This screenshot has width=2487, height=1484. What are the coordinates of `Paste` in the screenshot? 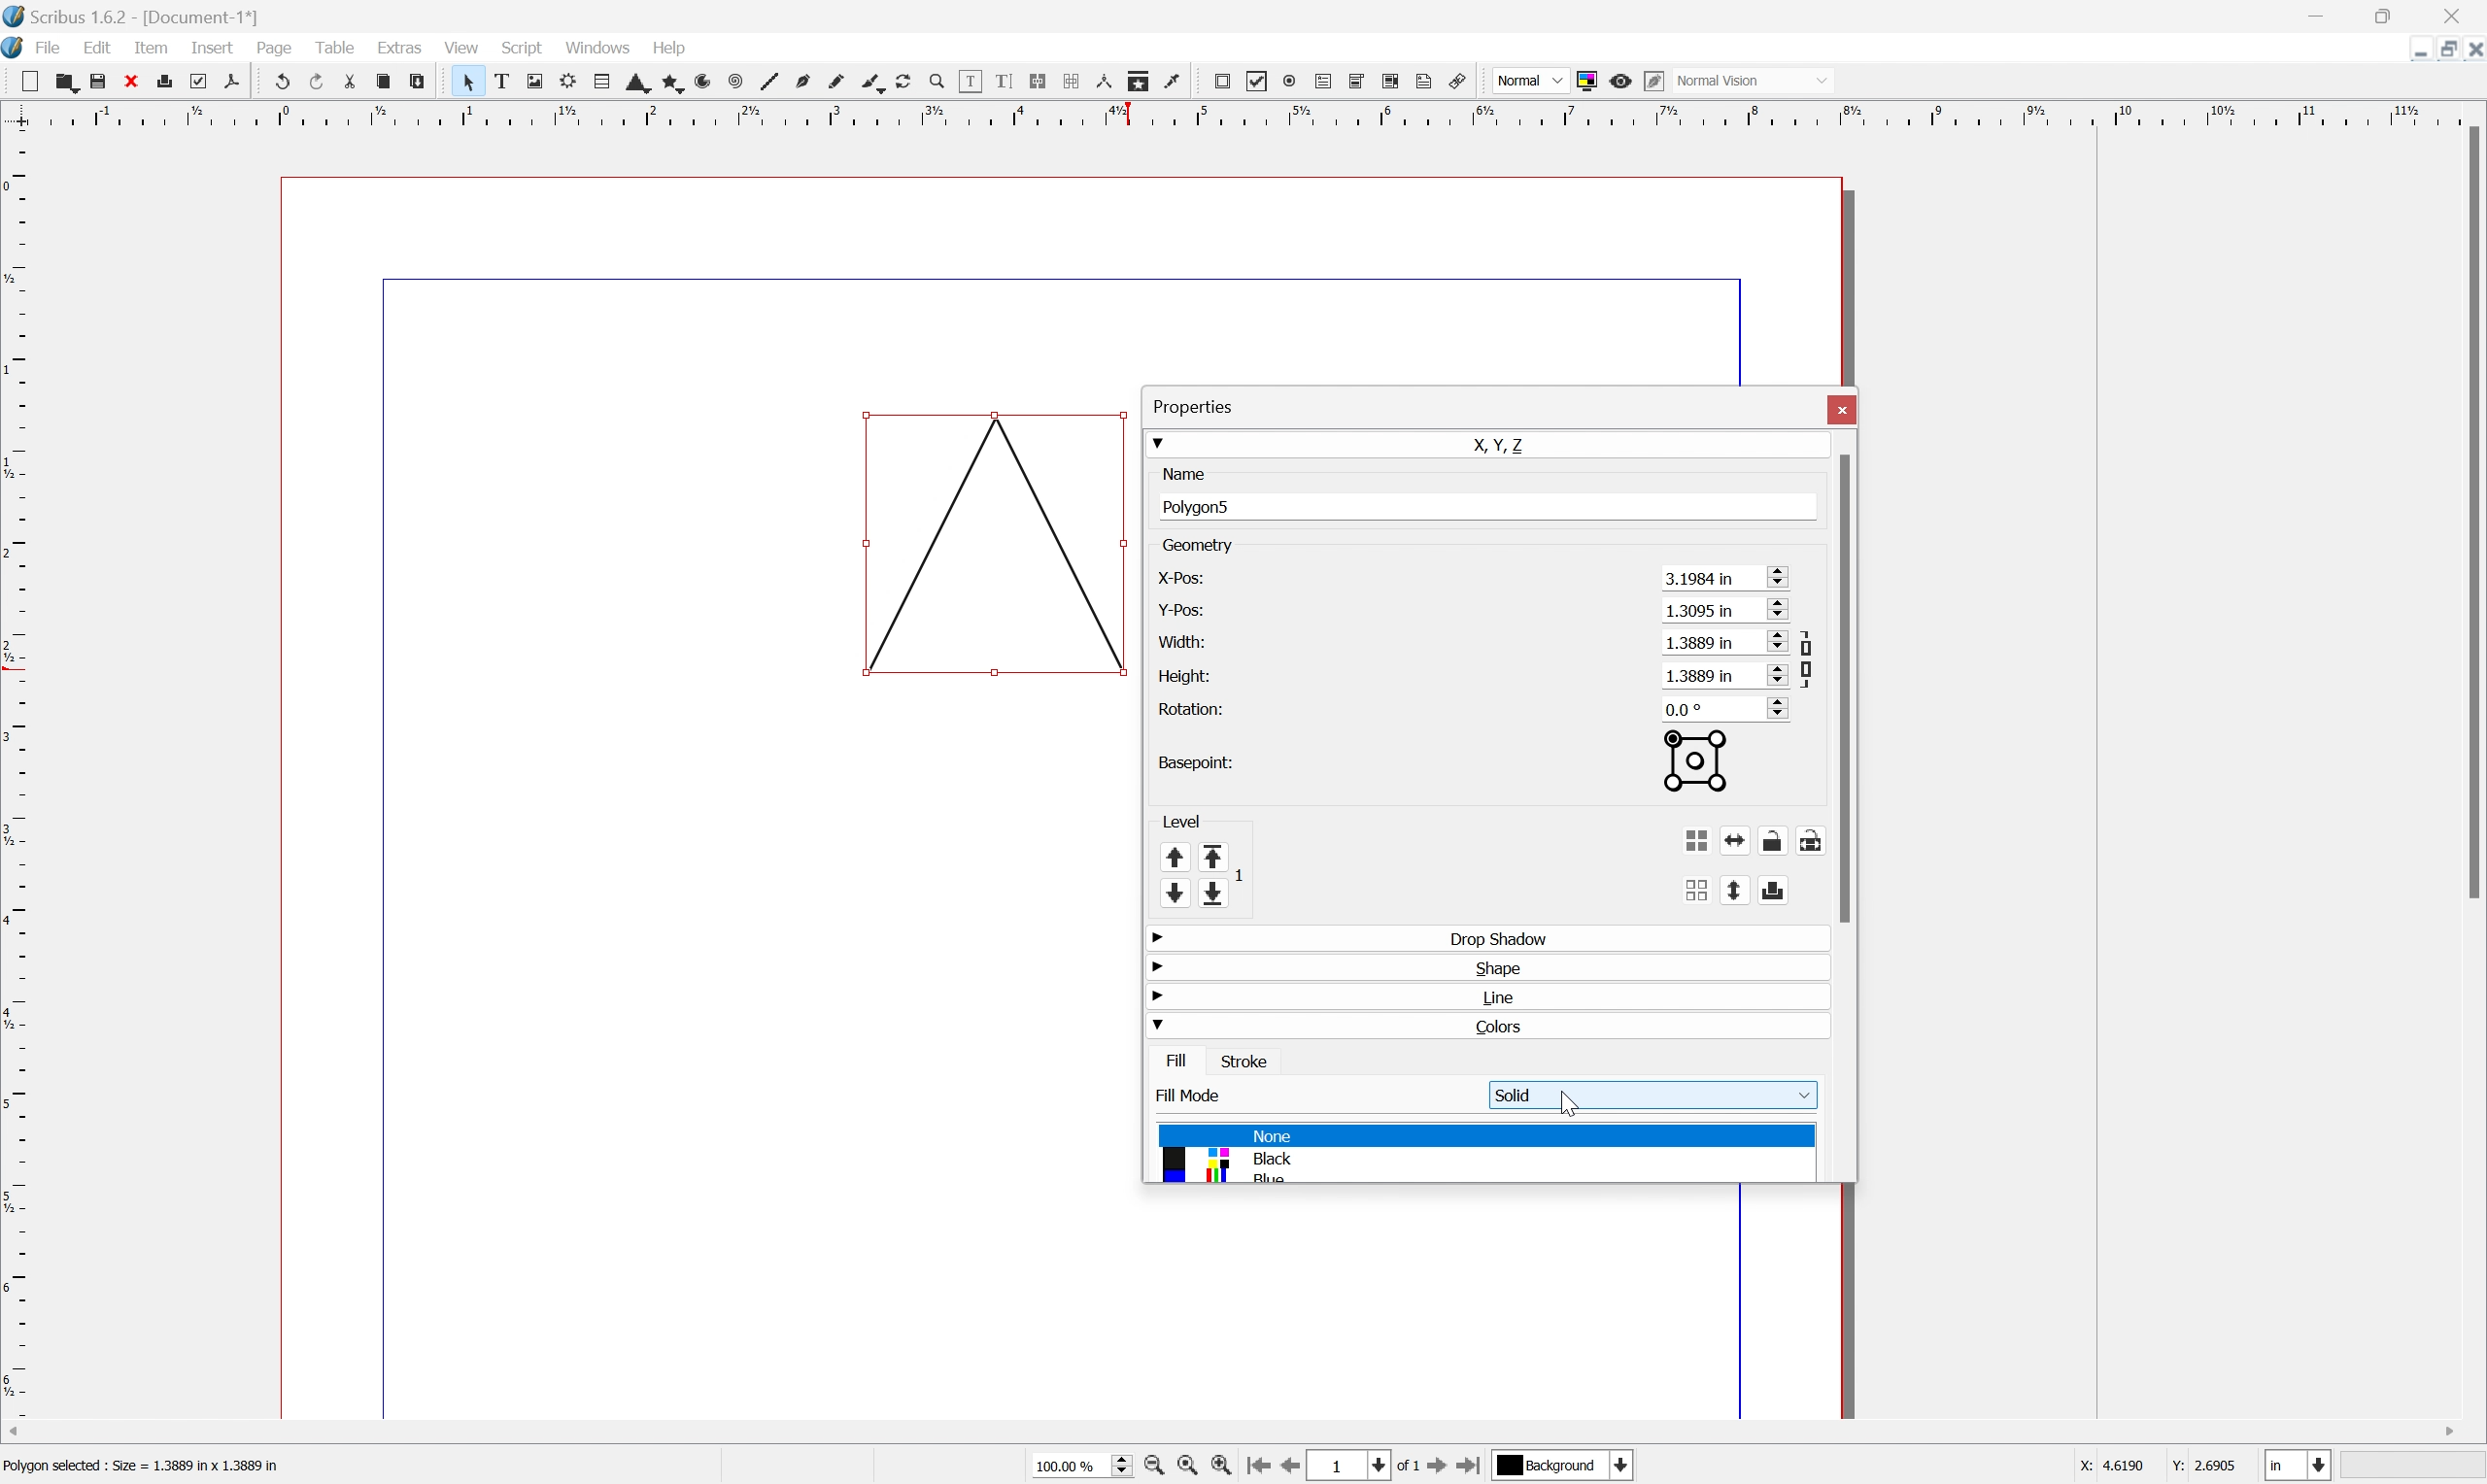 It's located at (425, 83).